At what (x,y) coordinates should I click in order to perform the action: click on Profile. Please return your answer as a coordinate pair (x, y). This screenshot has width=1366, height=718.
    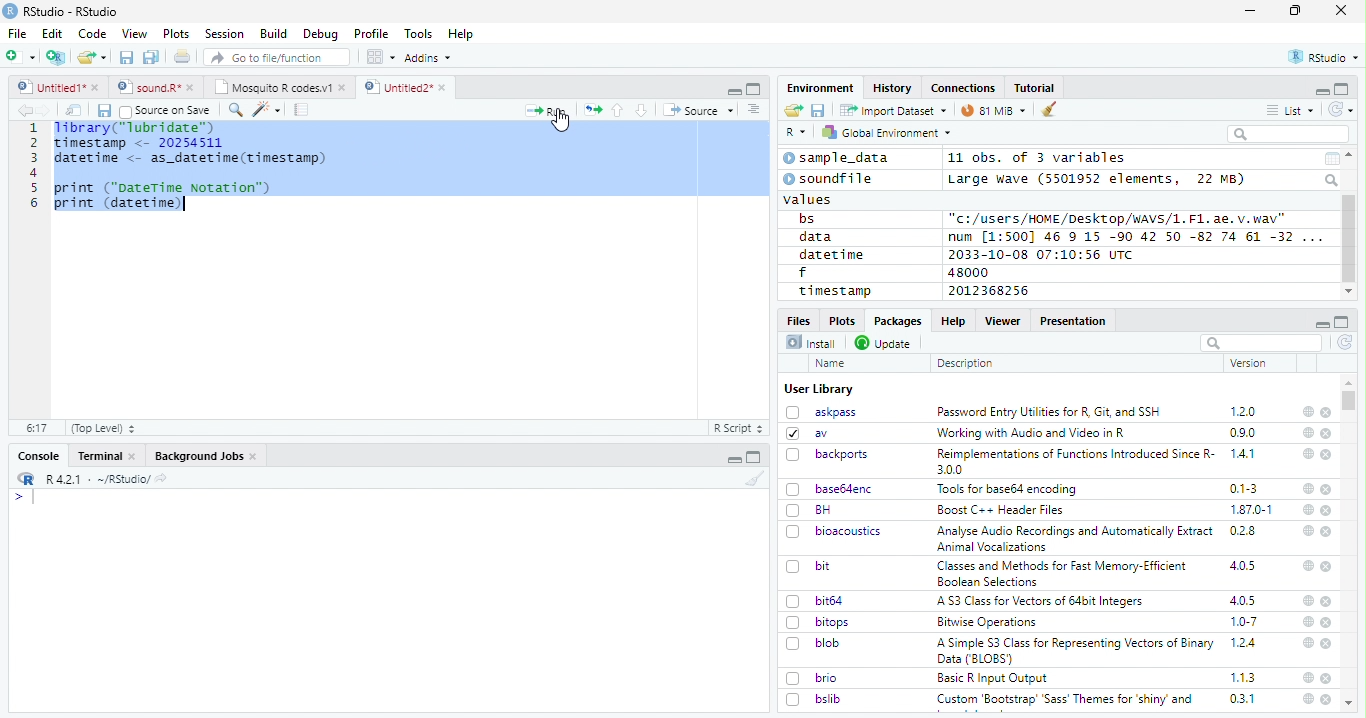
    Looking at the image, I should click on (371, 34).